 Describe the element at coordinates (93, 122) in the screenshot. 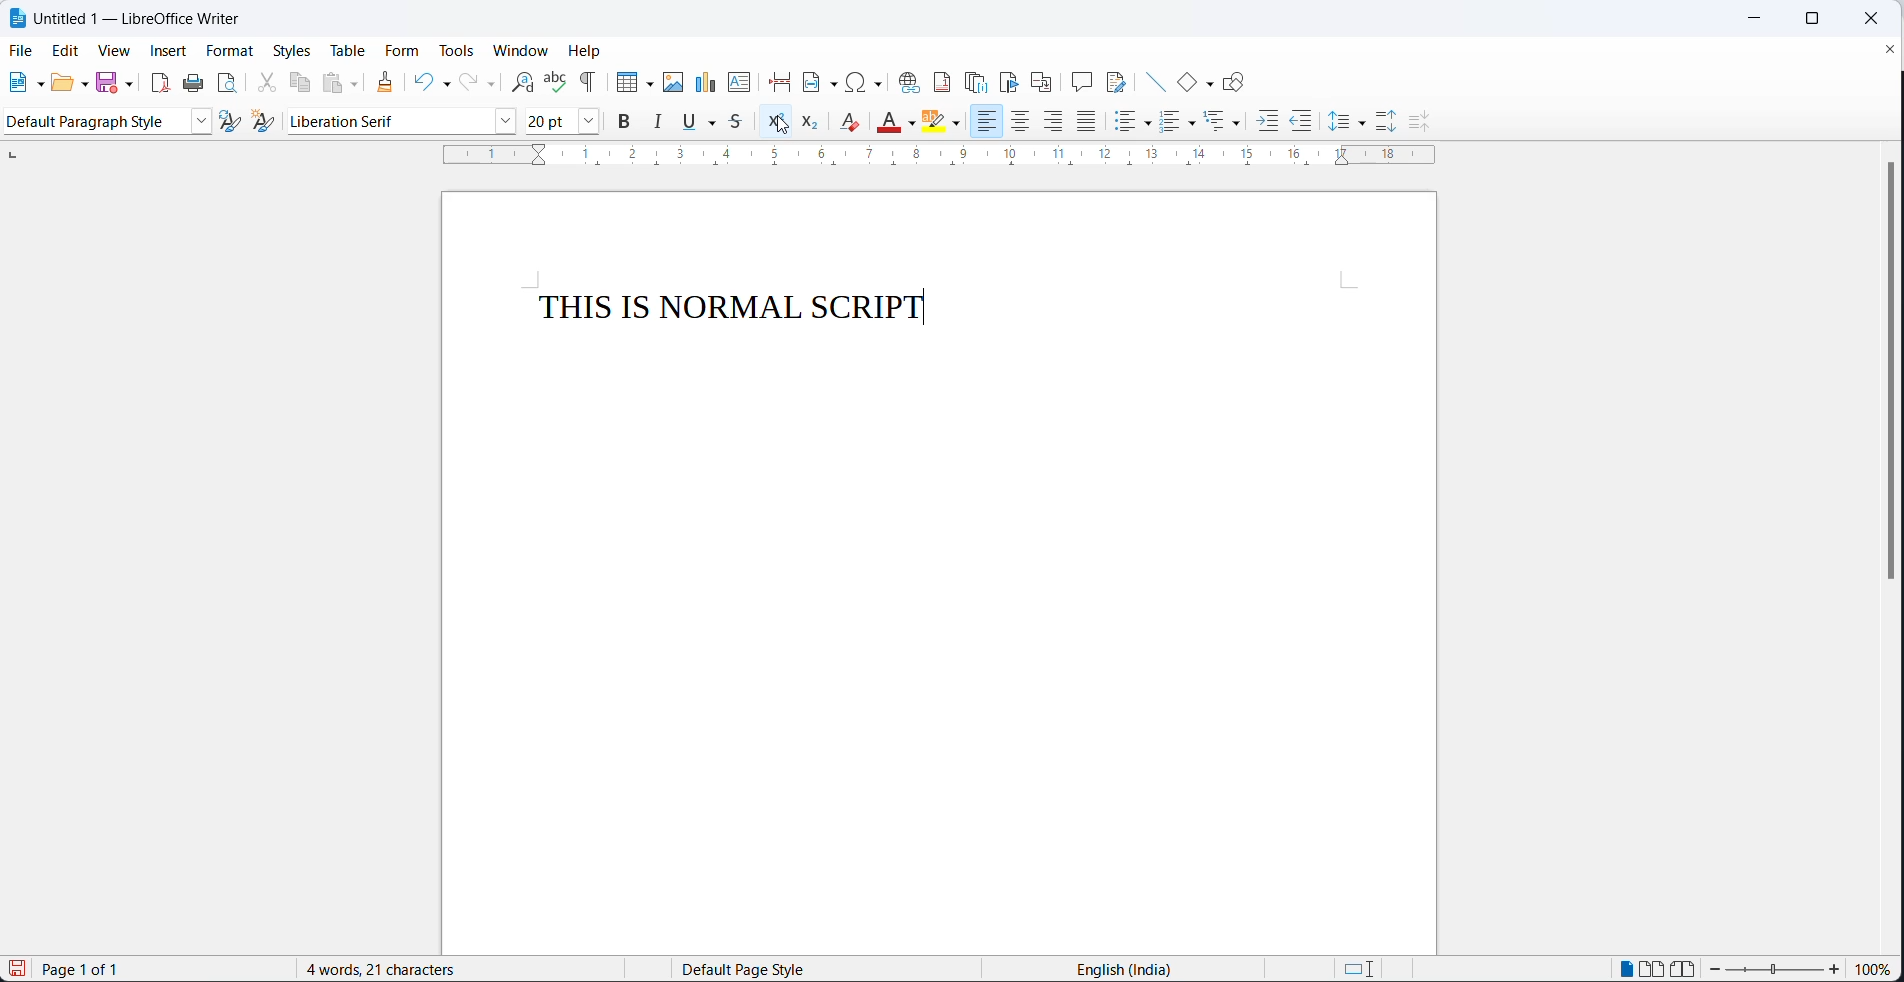

I see `paragraph style` at that location.